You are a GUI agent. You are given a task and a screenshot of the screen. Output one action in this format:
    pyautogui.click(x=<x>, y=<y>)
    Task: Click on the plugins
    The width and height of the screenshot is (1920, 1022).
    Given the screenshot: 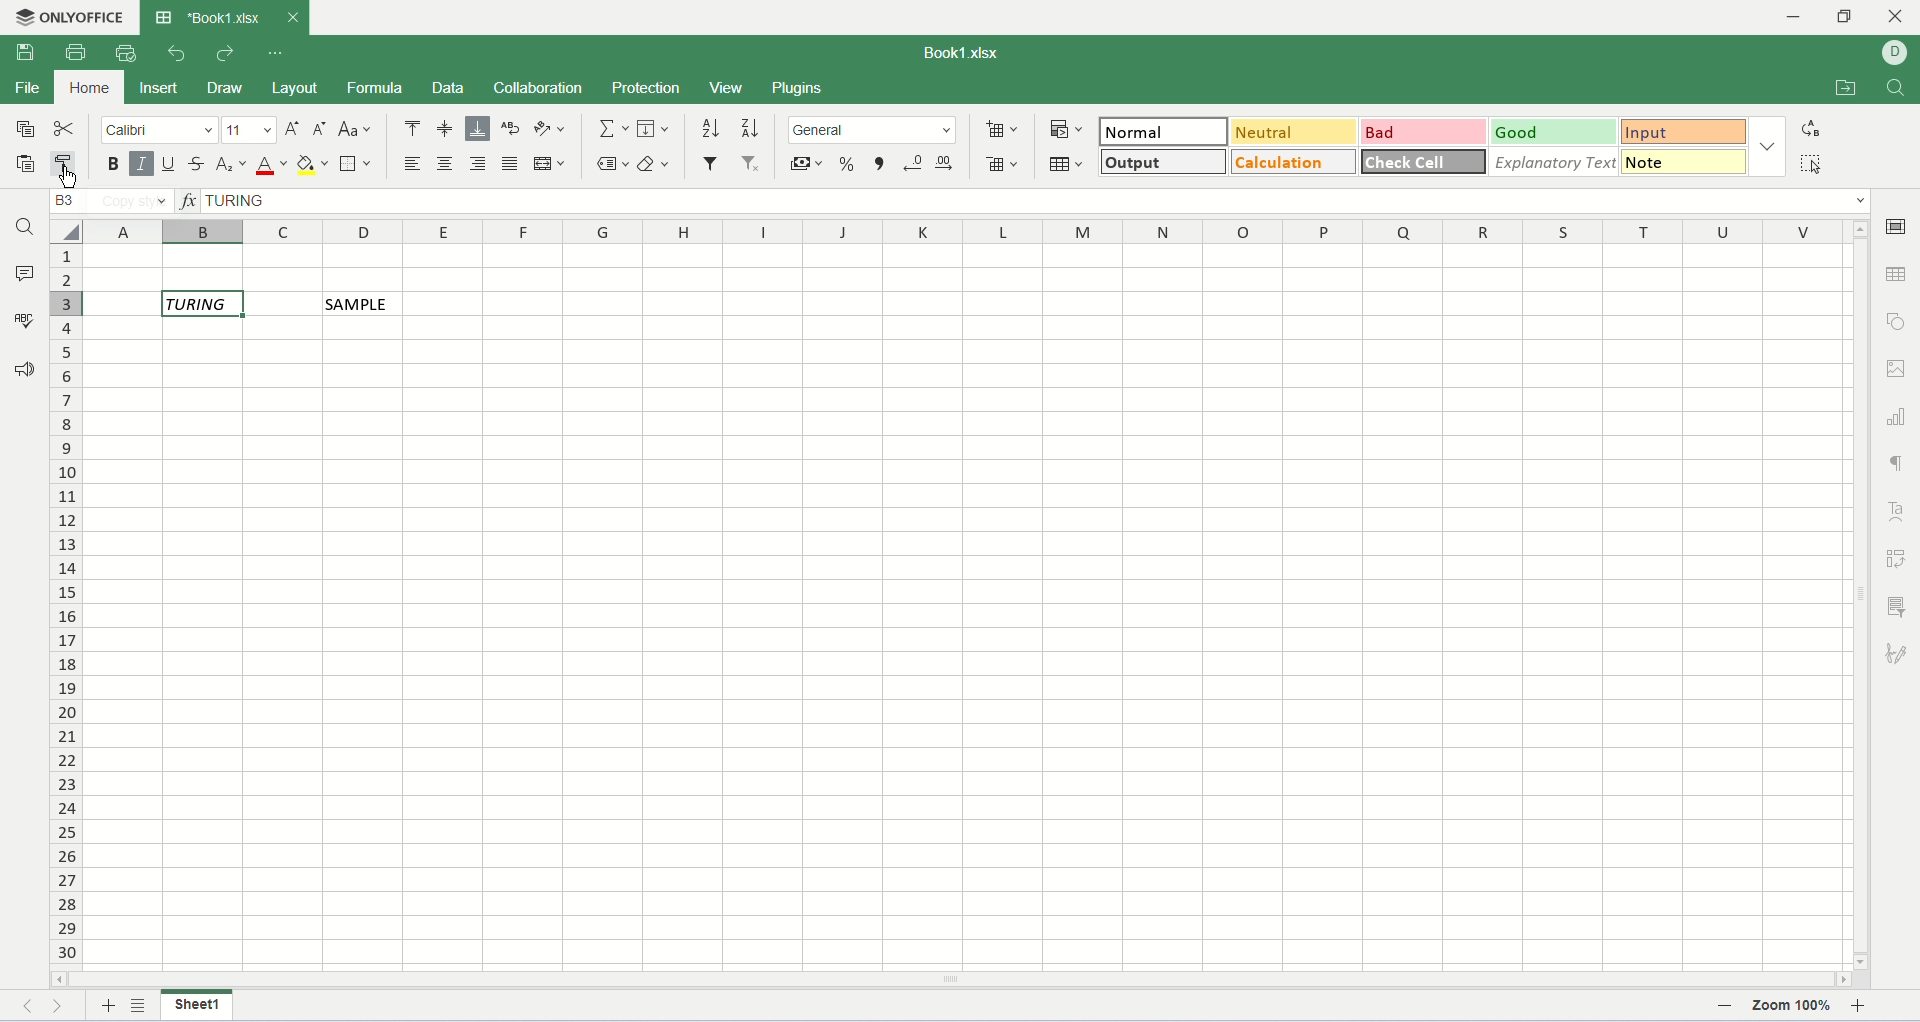 What is the action you would take?
    pyautogui.click(x=796, y=90)
    